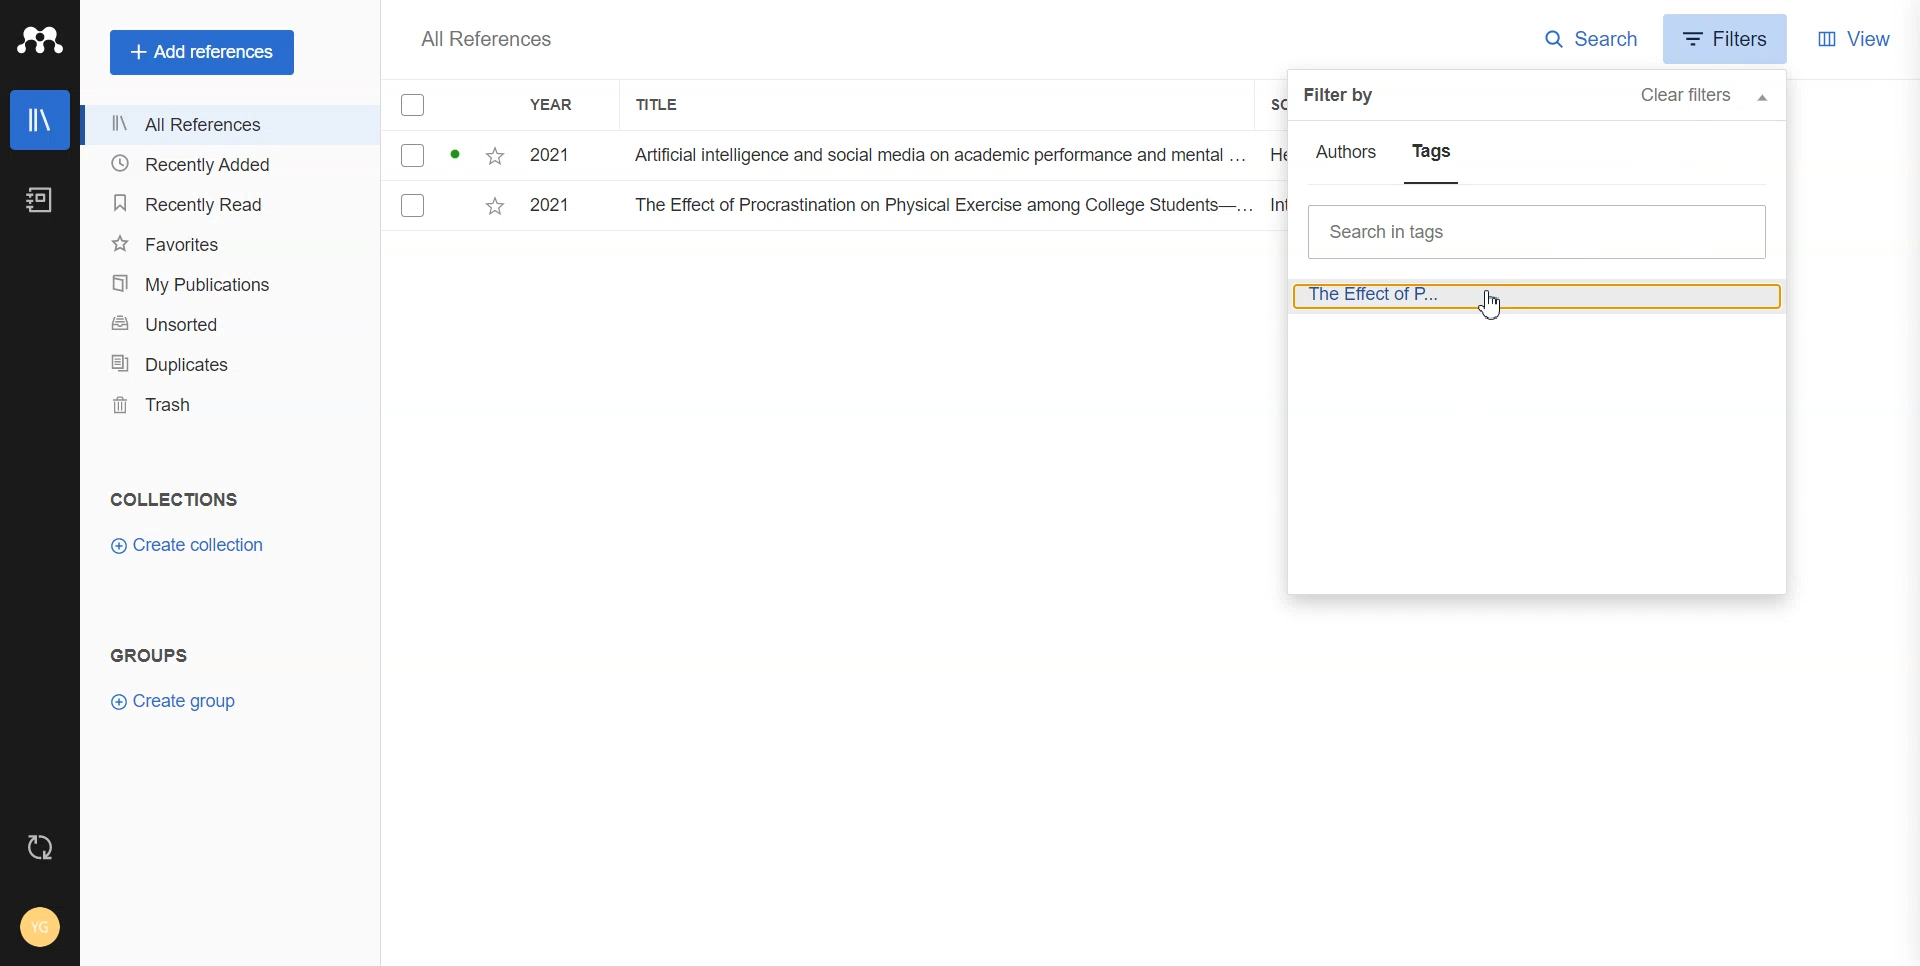 The image size is (1920, 966). I want to click on Trash, so click(214, 408).